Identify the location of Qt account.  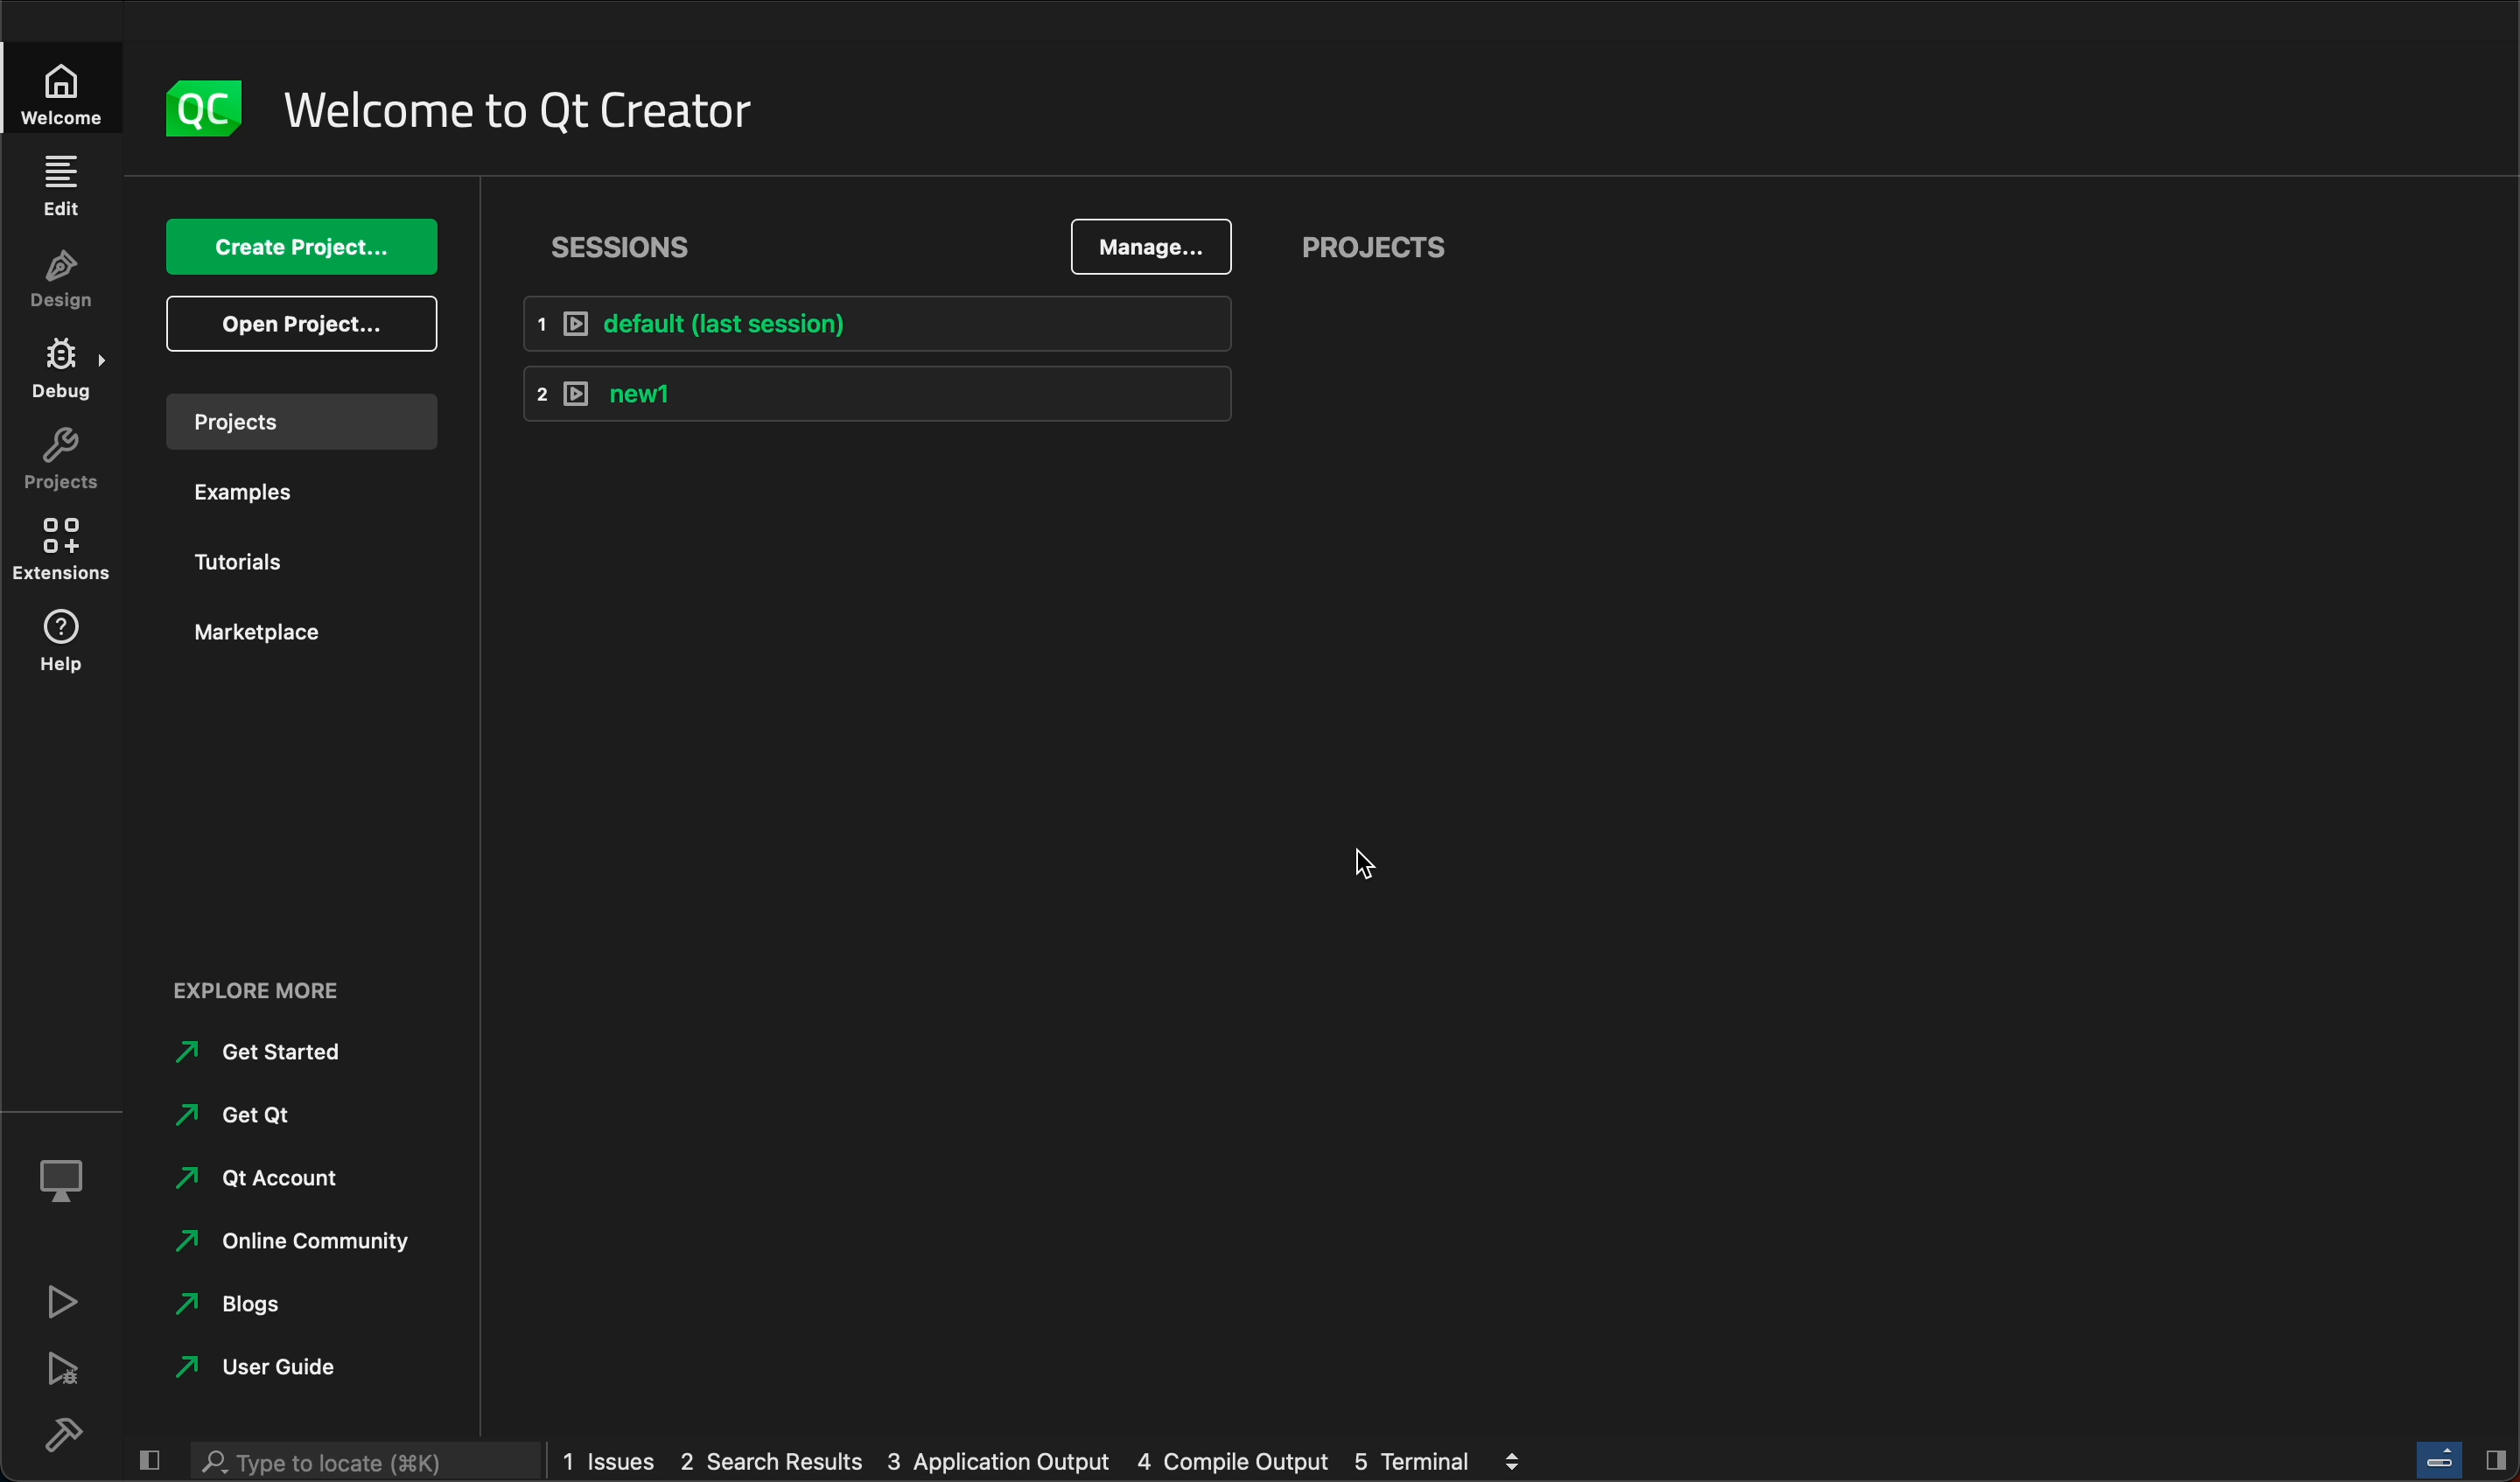
(279, 1174).